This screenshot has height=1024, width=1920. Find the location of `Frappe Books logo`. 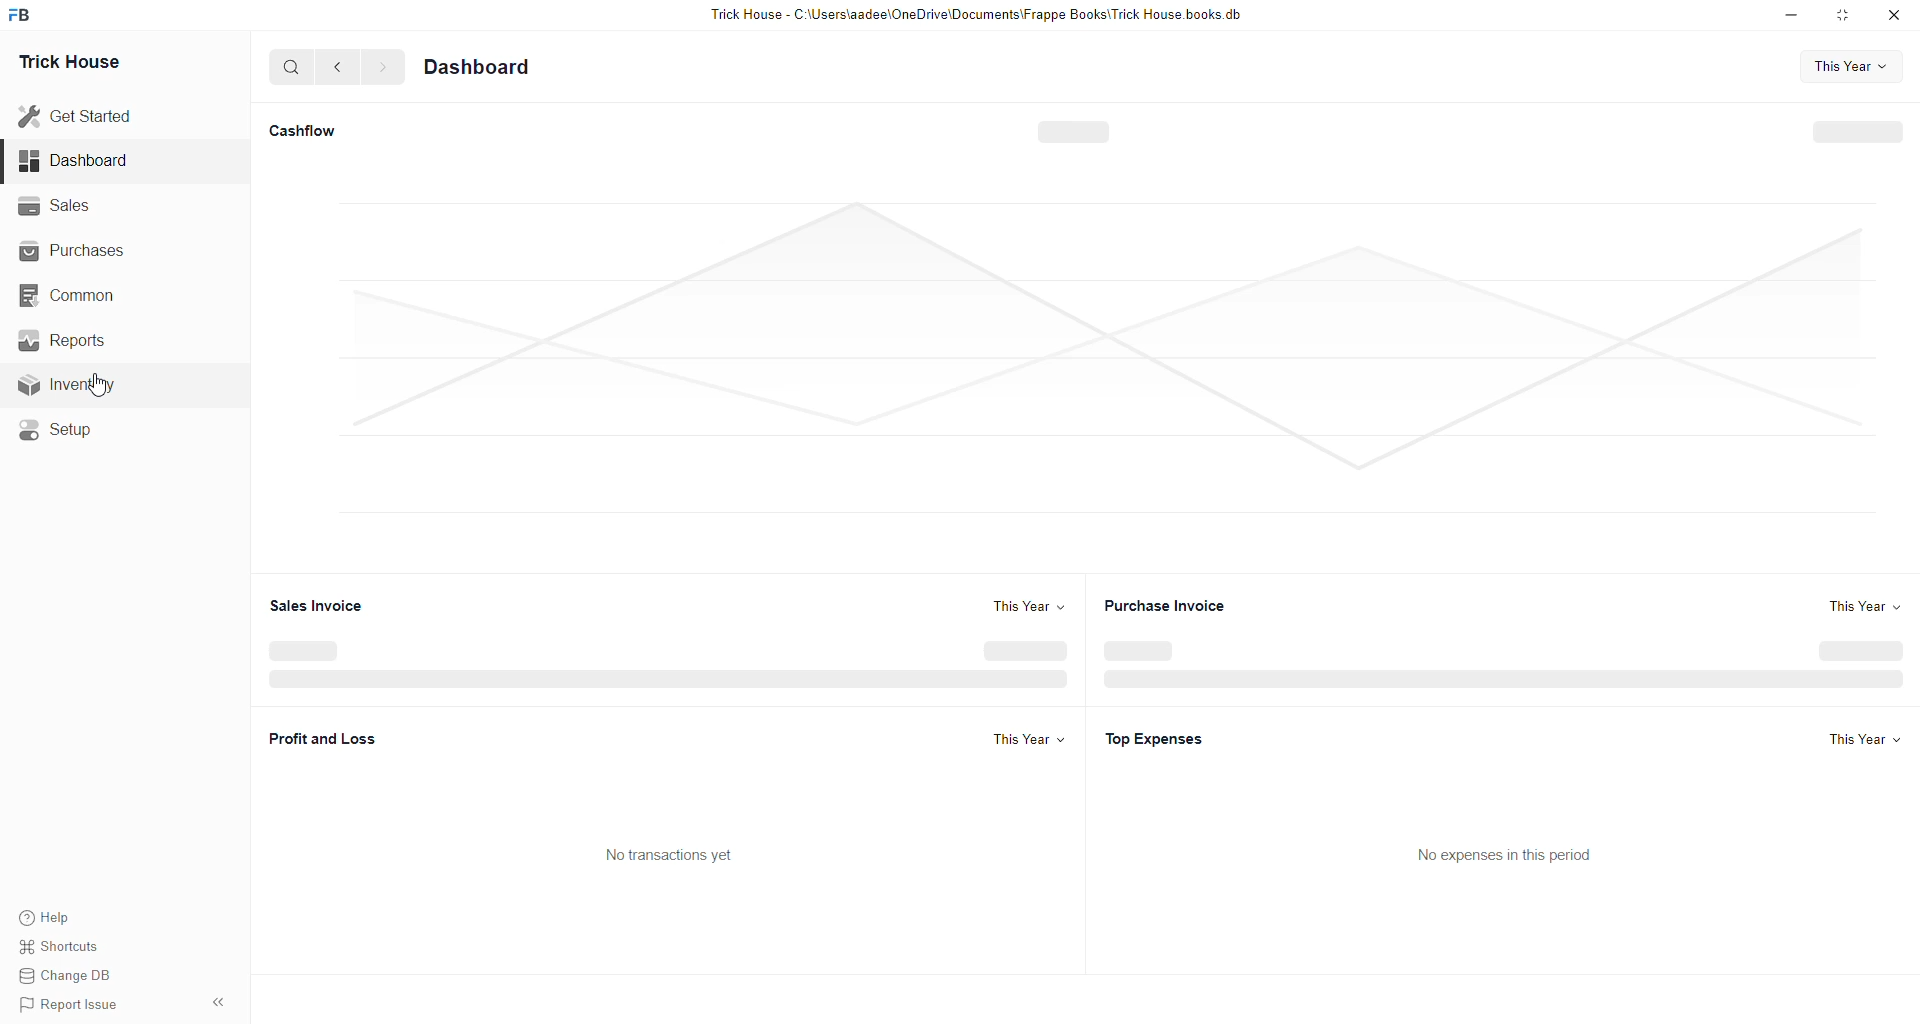

Frappe Books logo is located at coordinates (21, 18).